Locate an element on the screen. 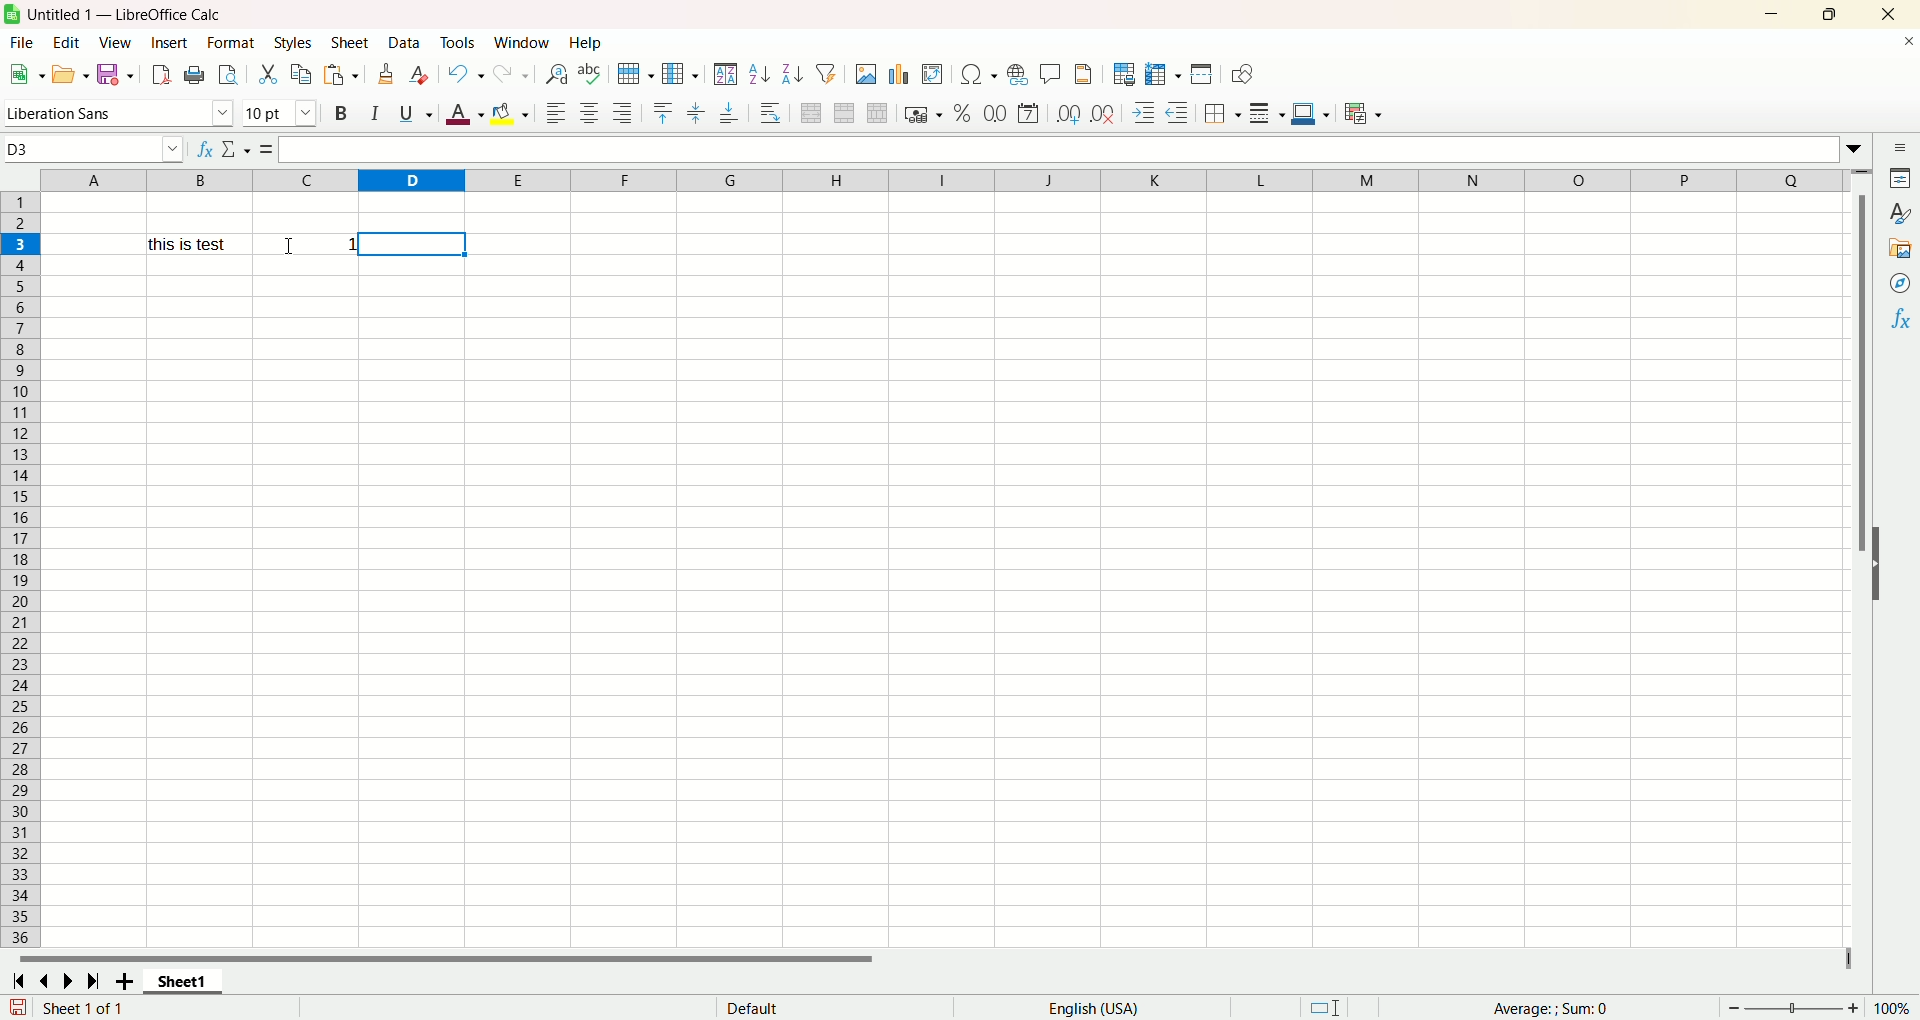 This screenshot has height=1020, width=1920. Formula output is located at coordinates (306, 244).